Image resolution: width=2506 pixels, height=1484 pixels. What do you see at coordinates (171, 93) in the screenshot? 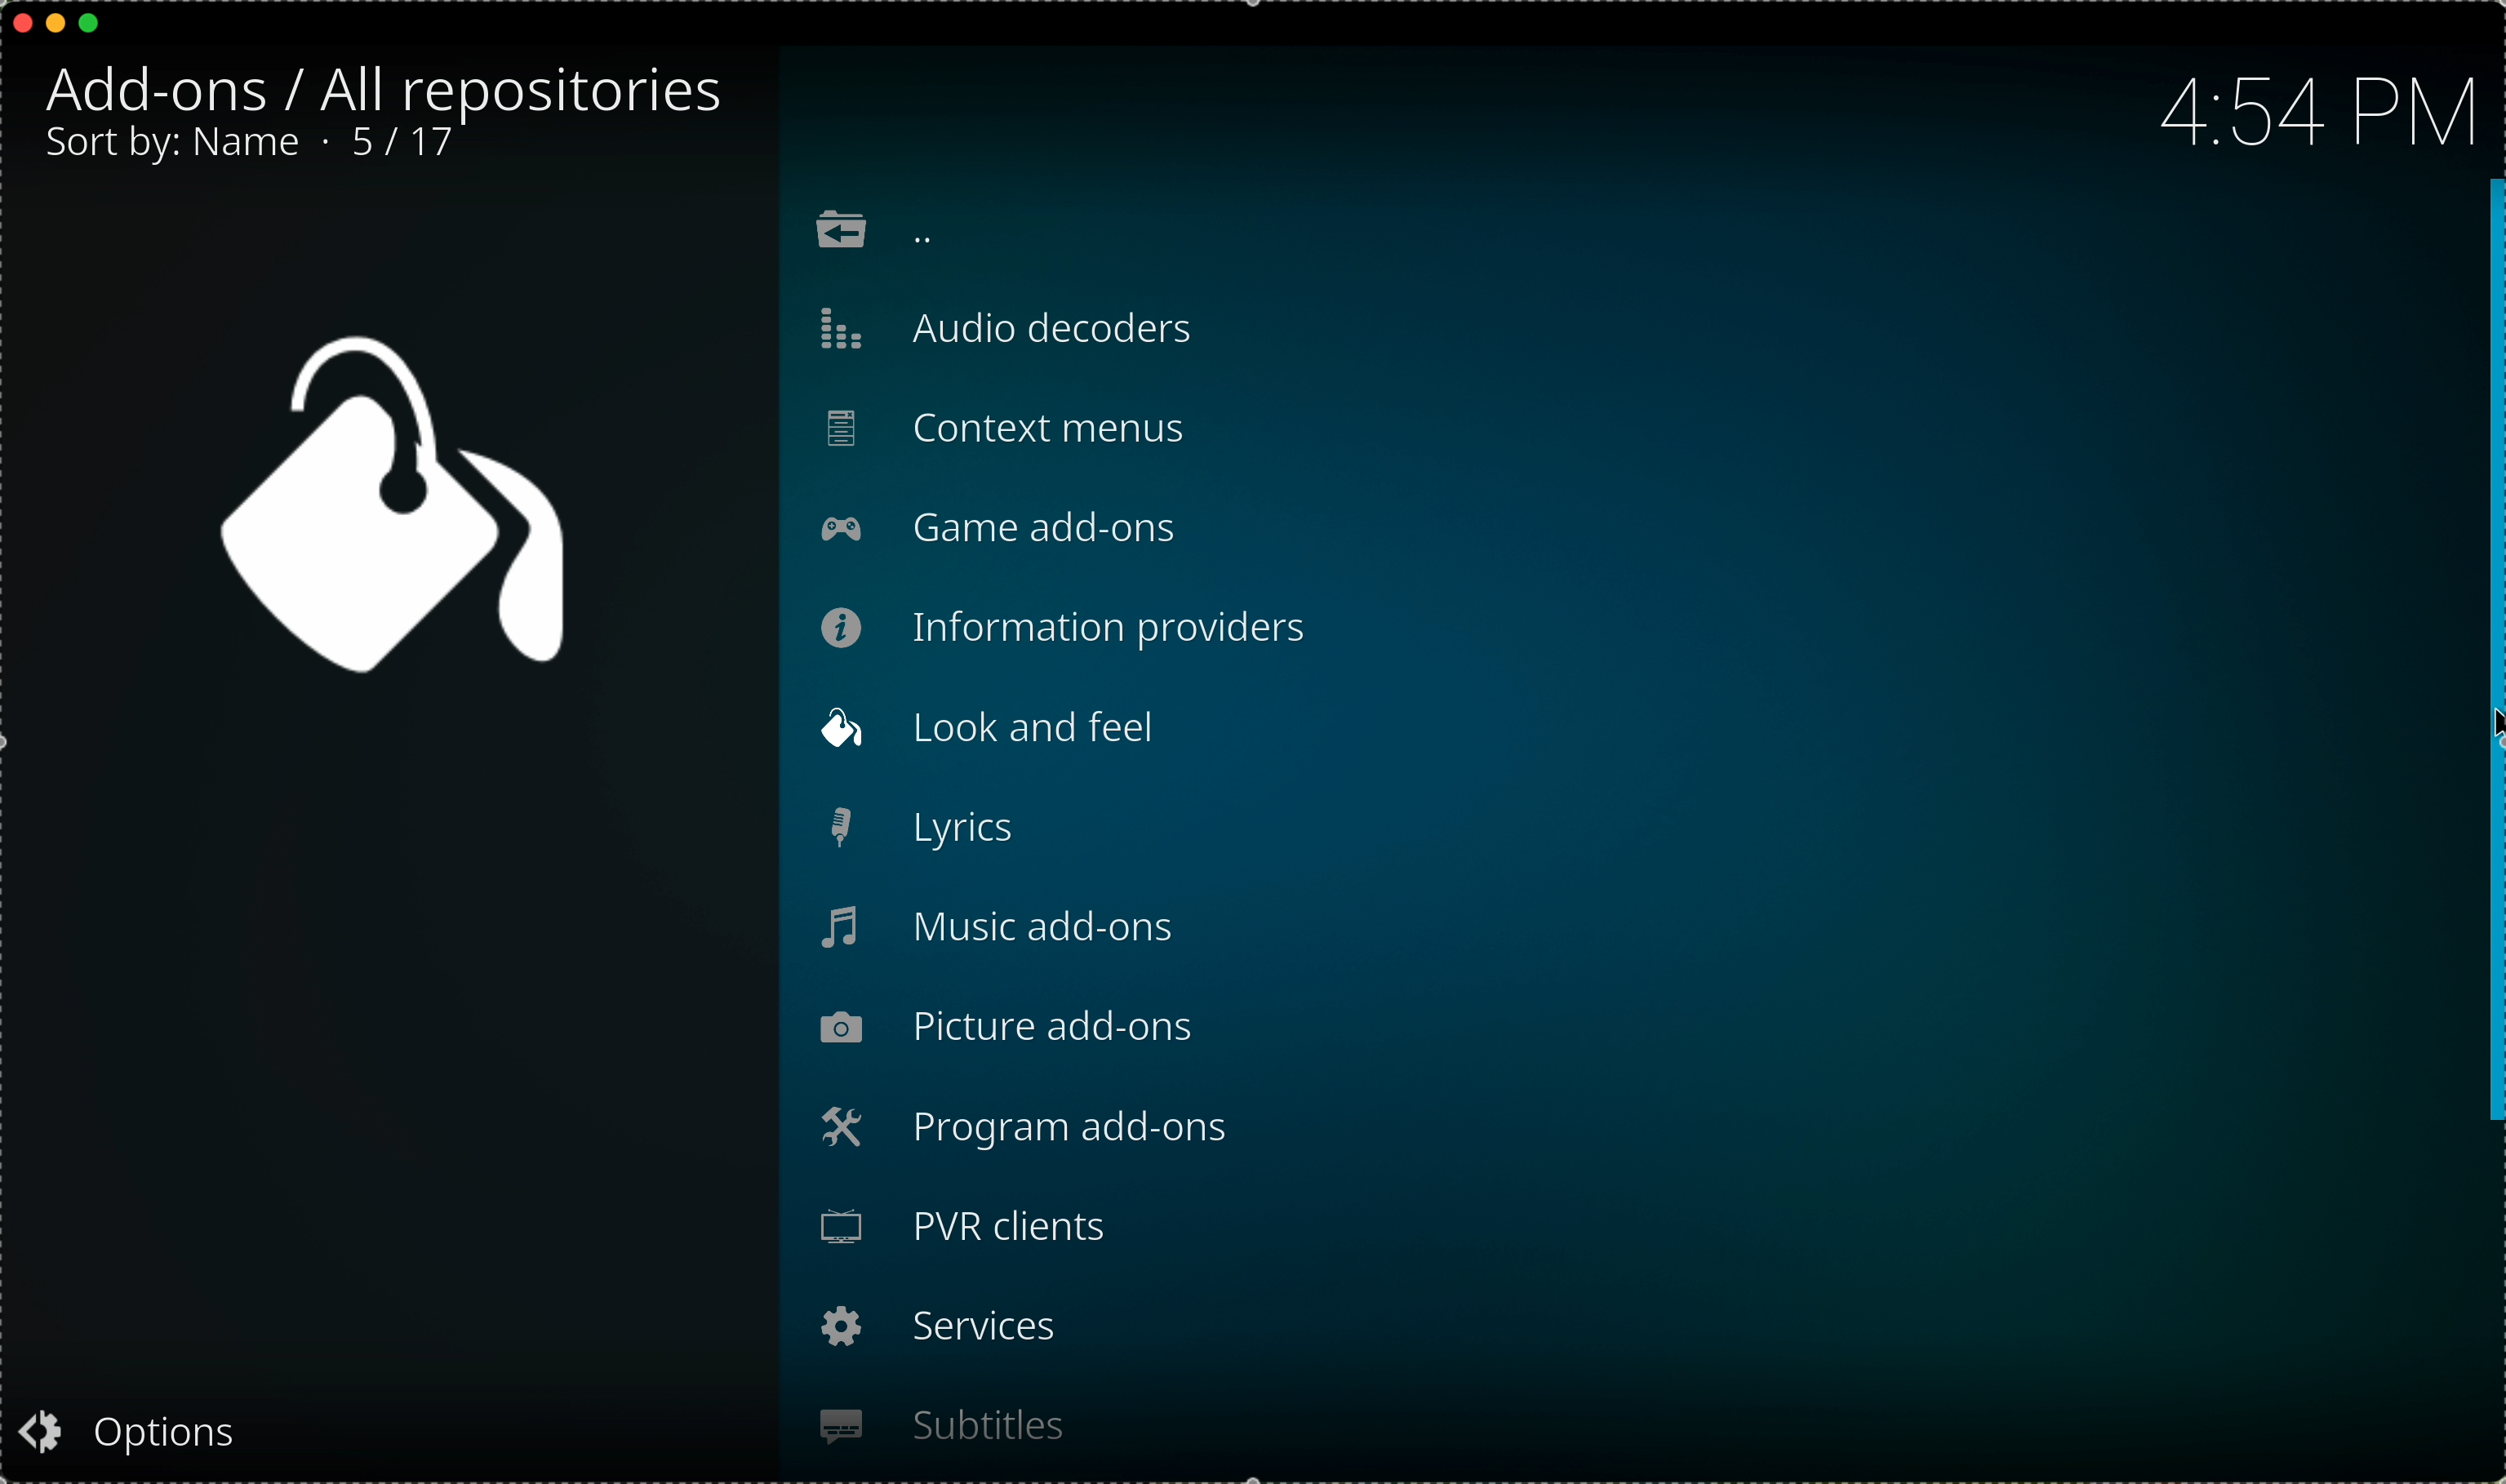
I see `add-ons` at bounding box center [171, 93].